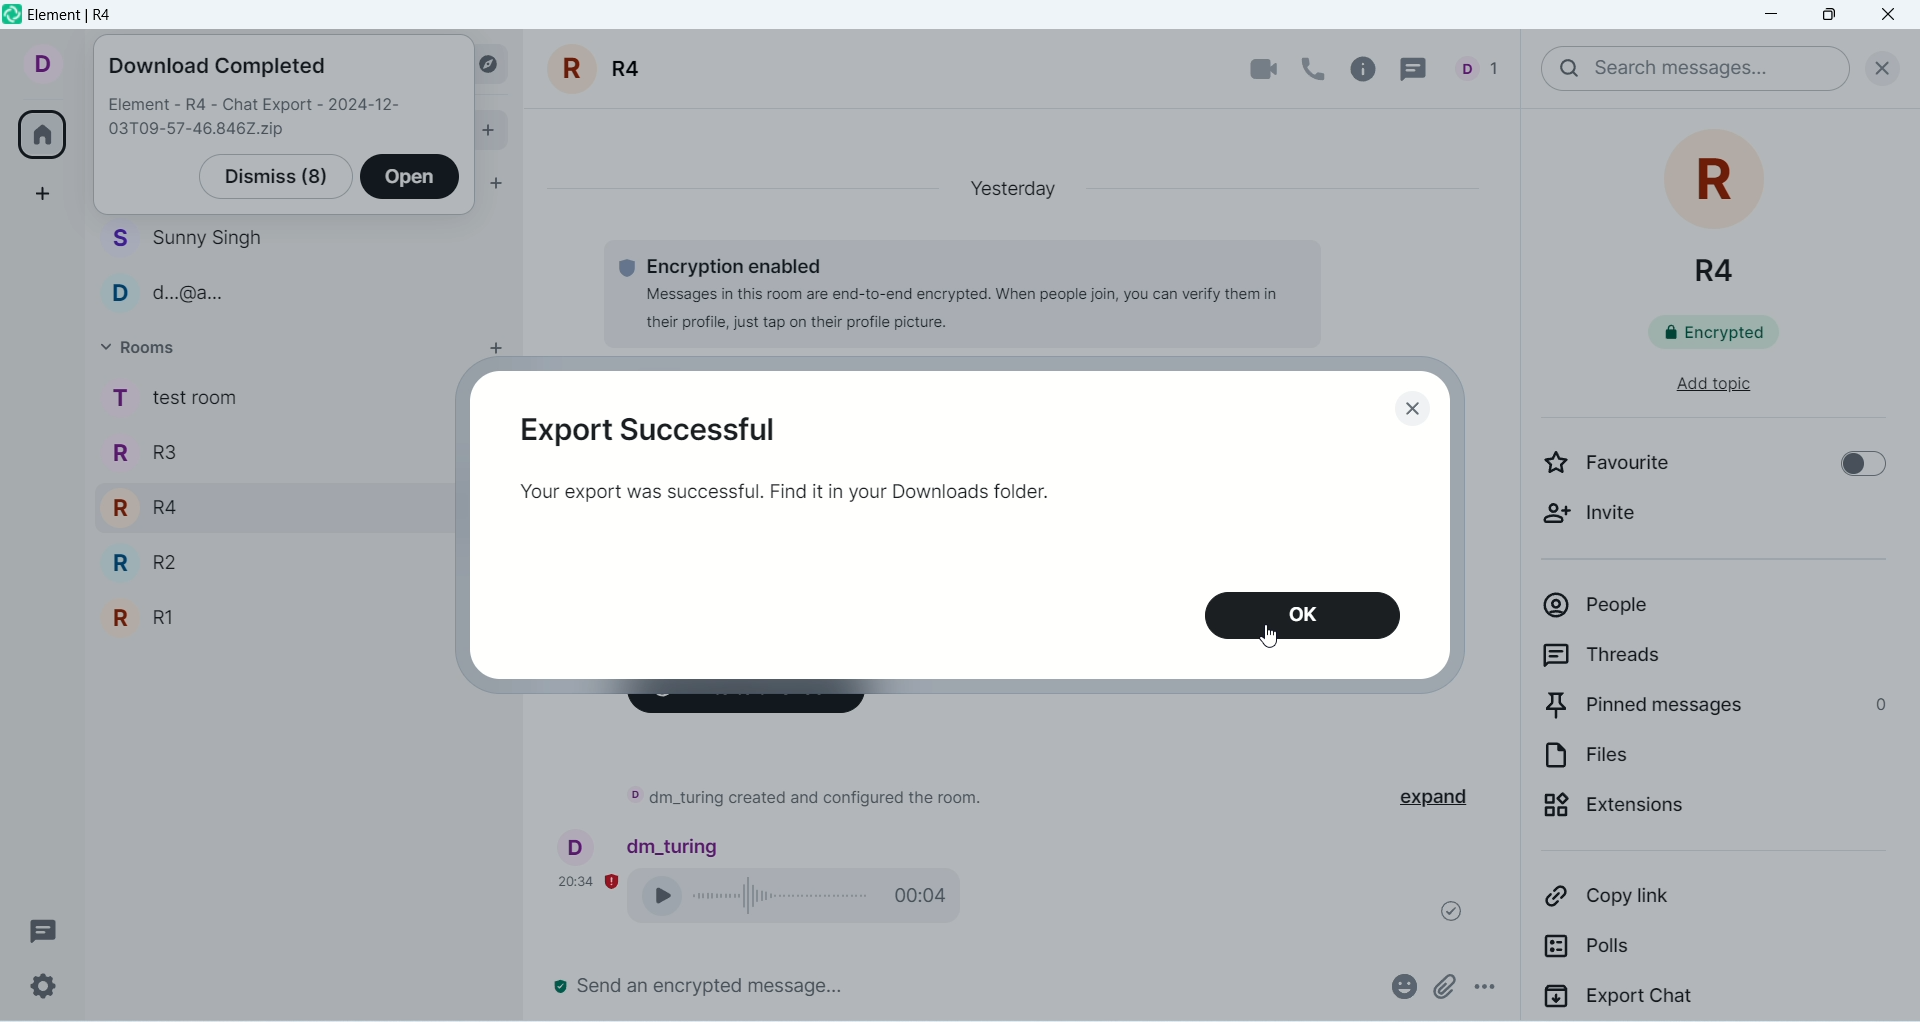 This screenshot has height=1022, width=1920. What do you see at coordinates (641, 844) in the screenshot?
I see `account` at bounding box center [641, 844].